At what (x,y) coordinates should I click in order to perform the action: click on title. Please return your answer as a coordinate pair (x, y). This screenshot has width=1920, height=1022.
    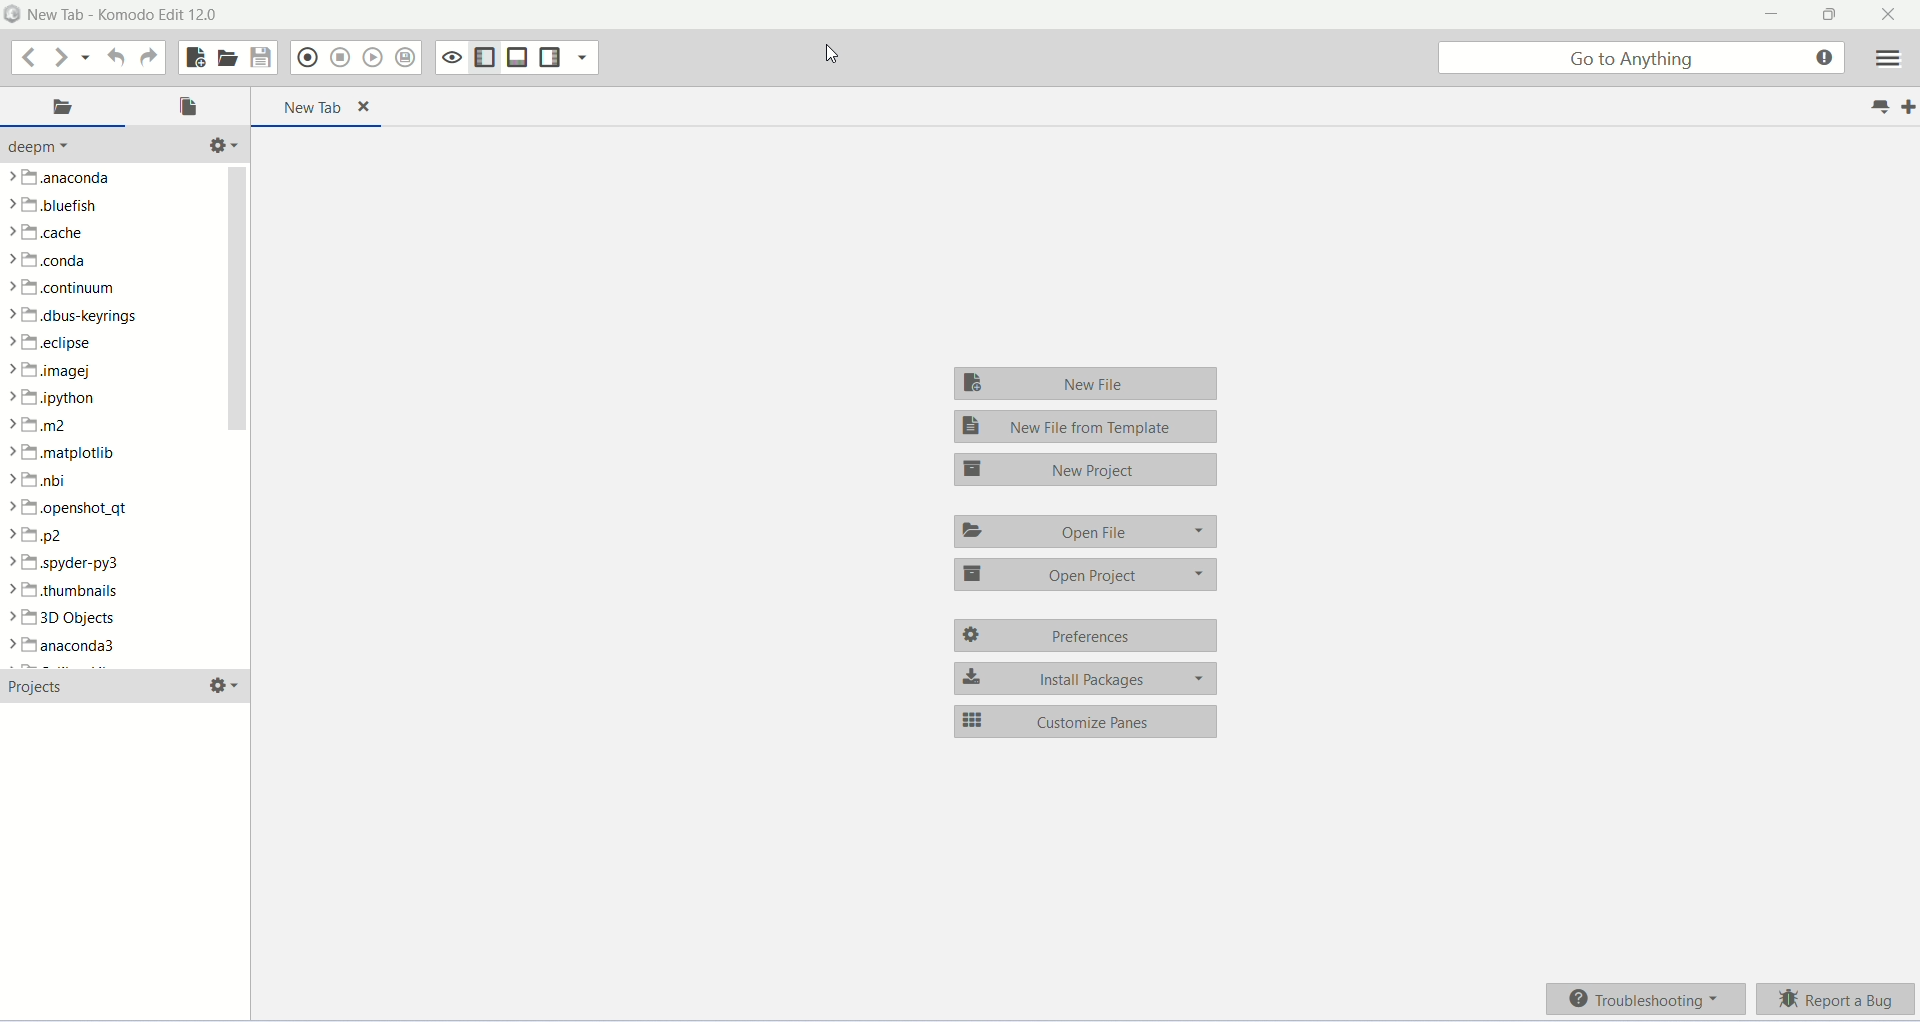
    Looking at the image, I should click on (123, 16).